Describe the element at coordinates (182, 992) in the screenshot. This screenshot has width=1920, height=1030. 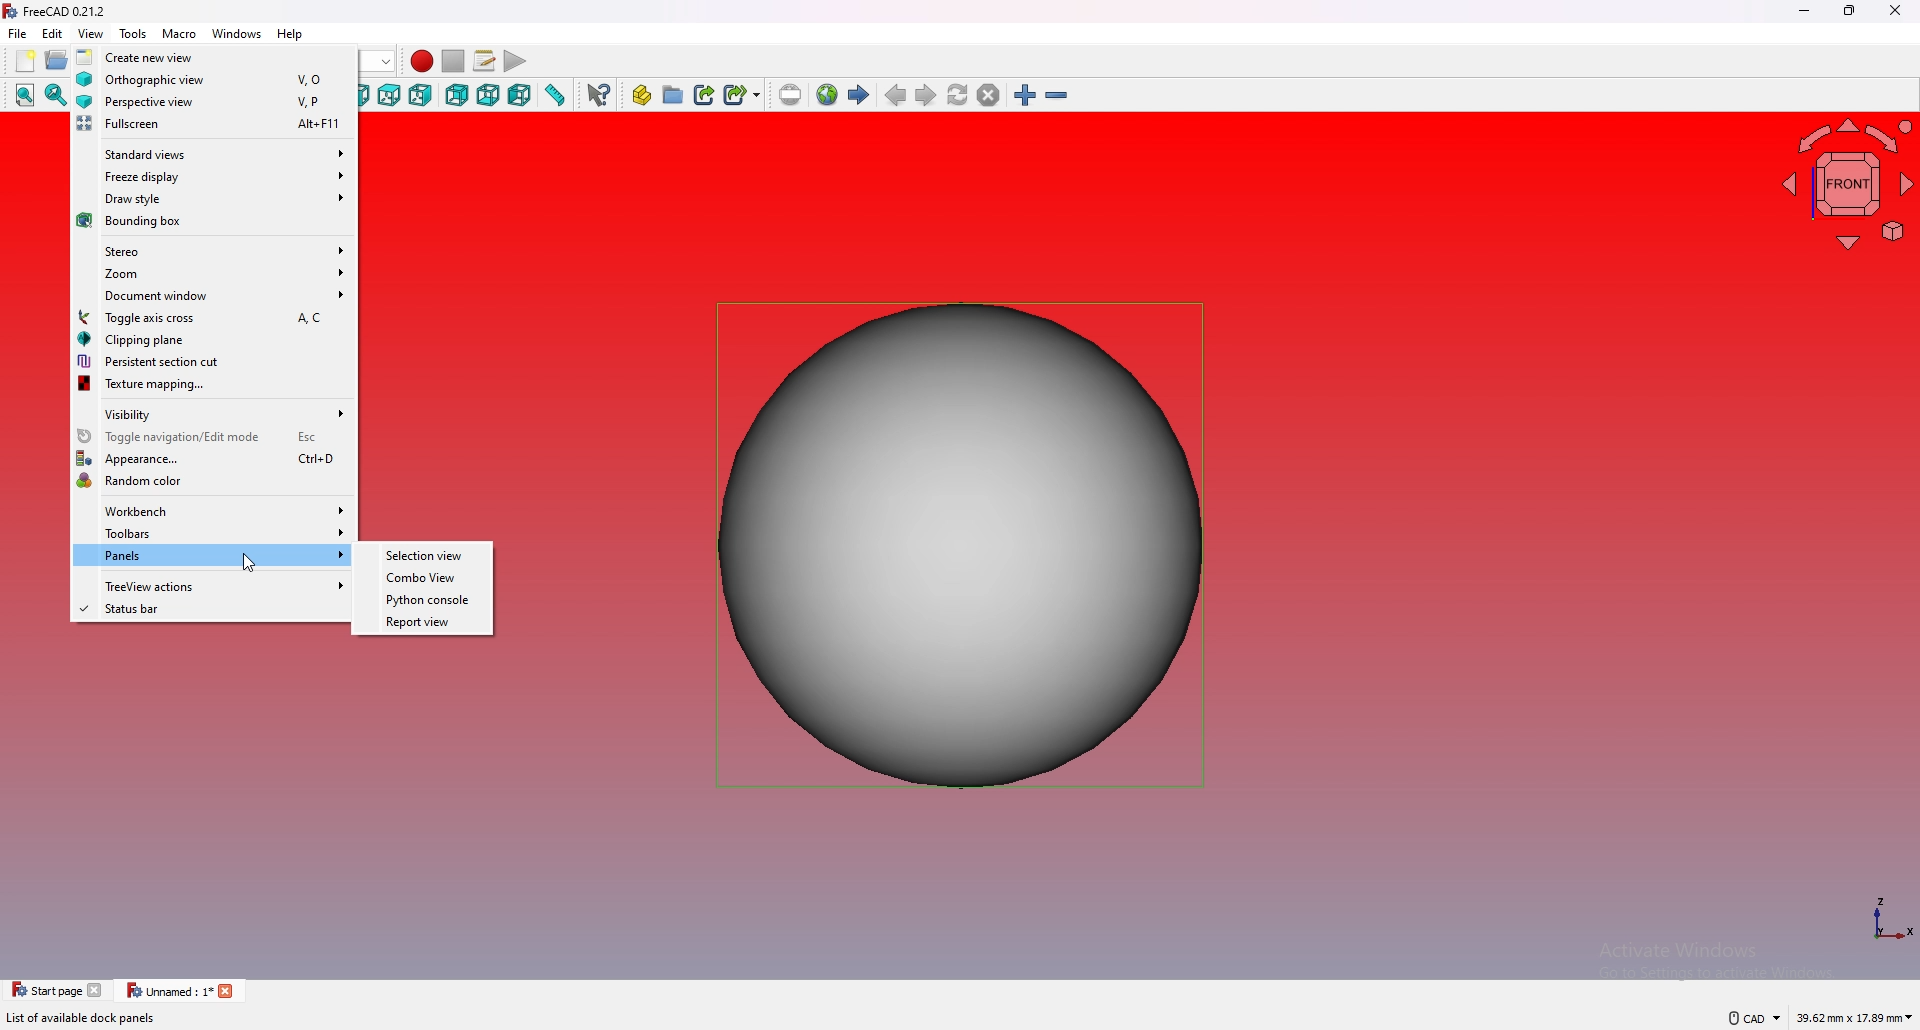
I see `tab 2` at that location.